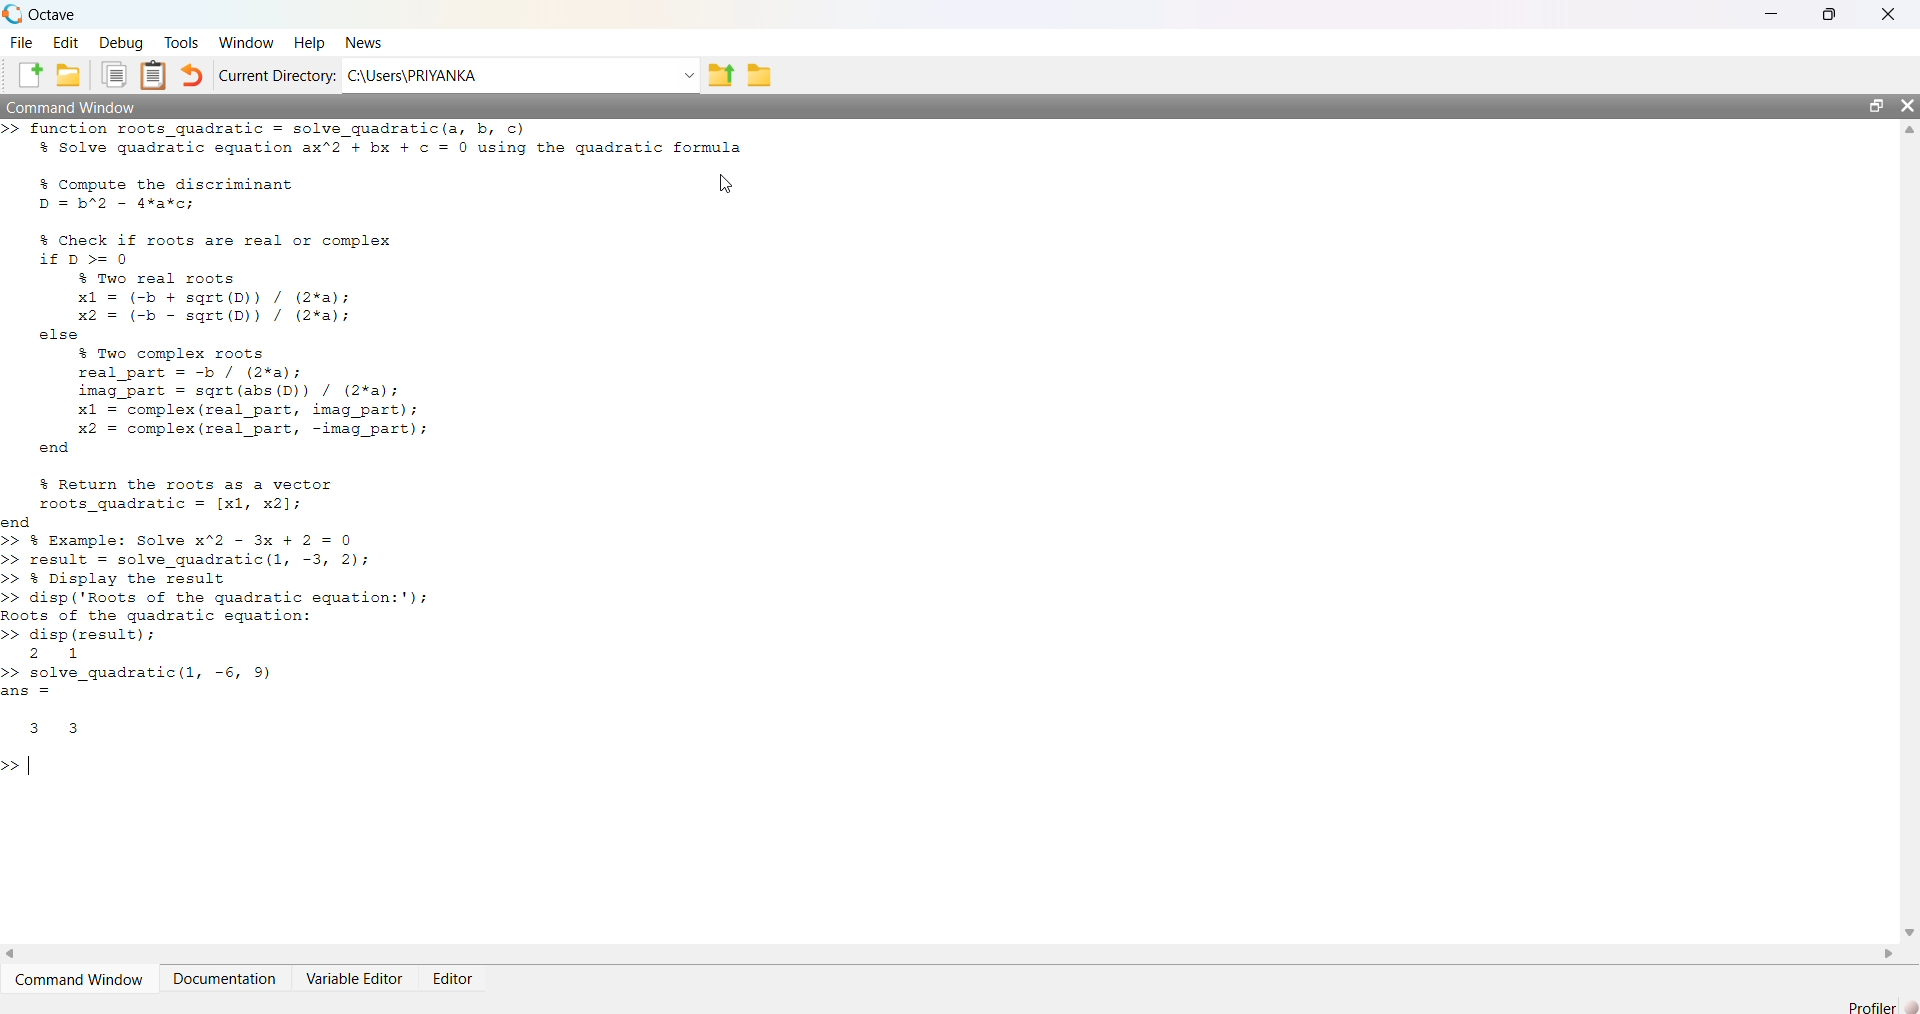  I want to click on Editor, so click(457, 973).